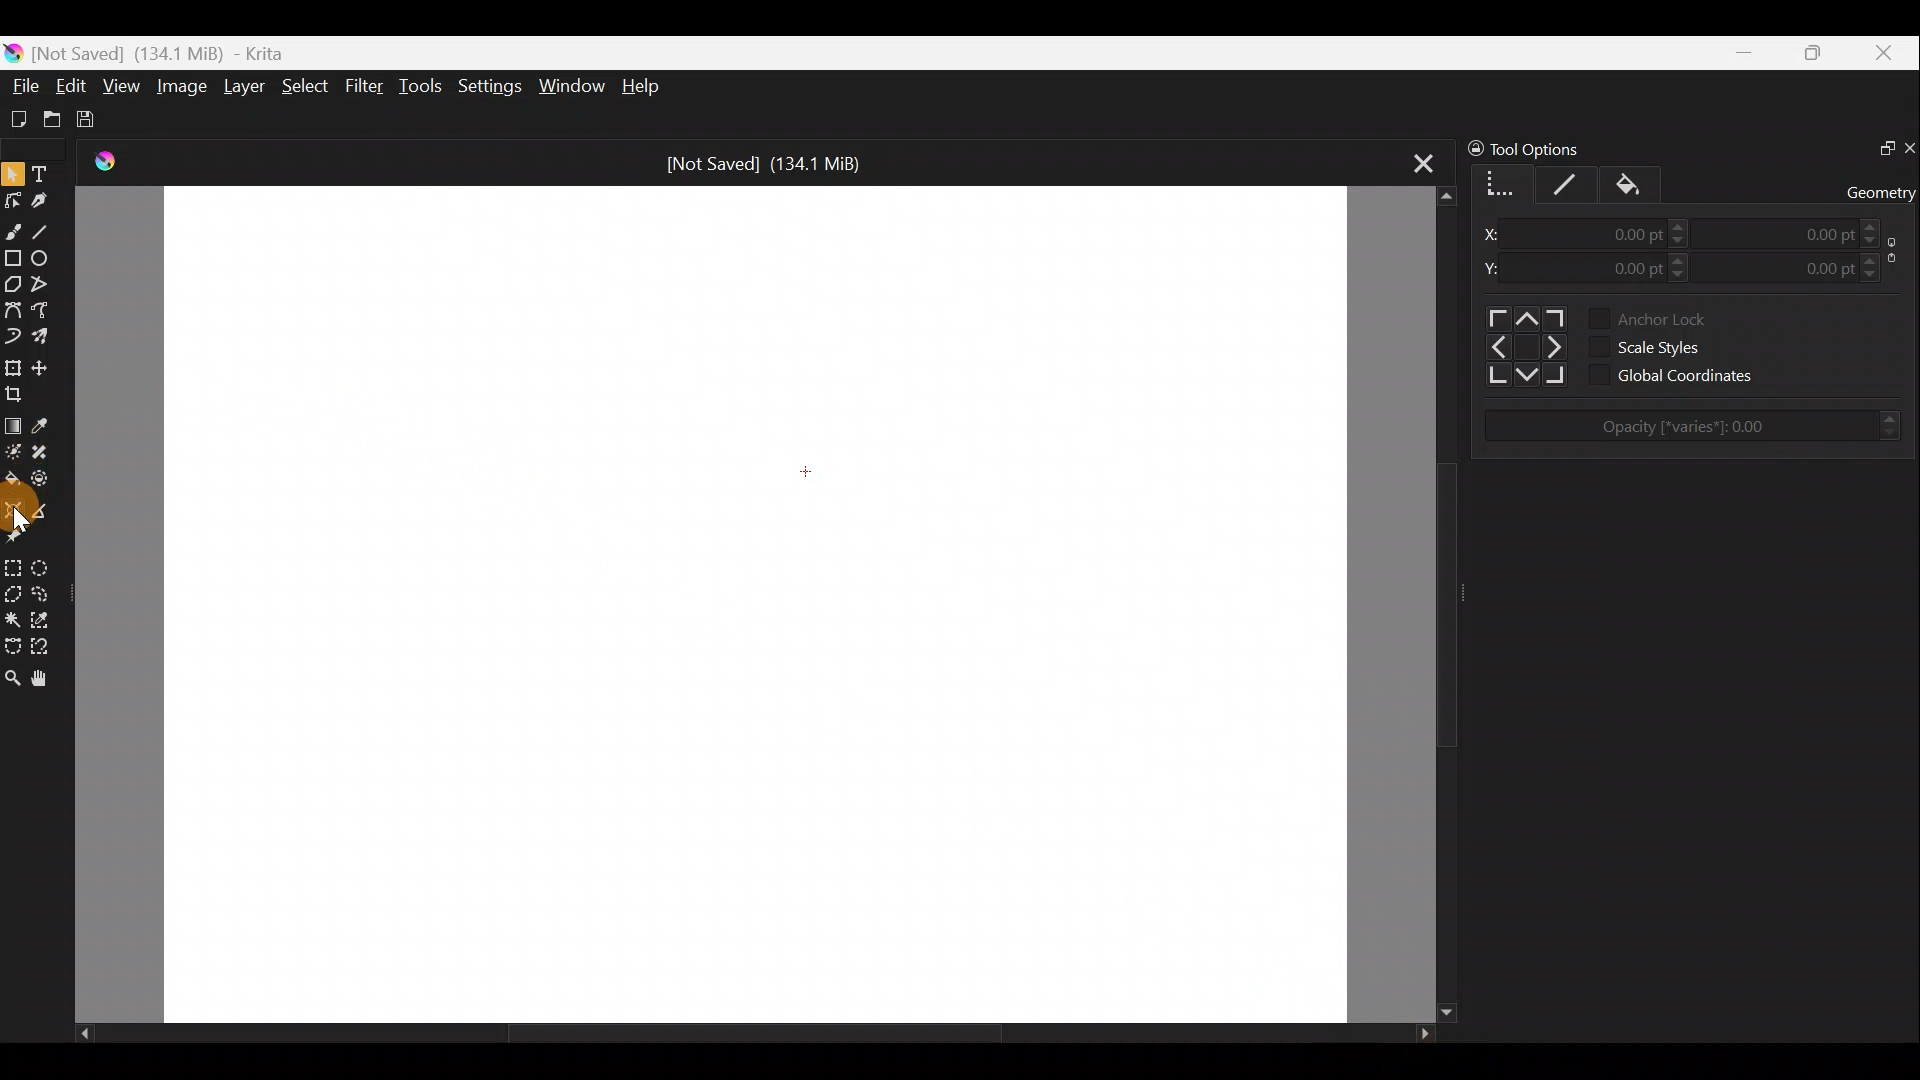  Describe the element at coordinates (1888, 54) in the screenshot. I see `Close` at that location.